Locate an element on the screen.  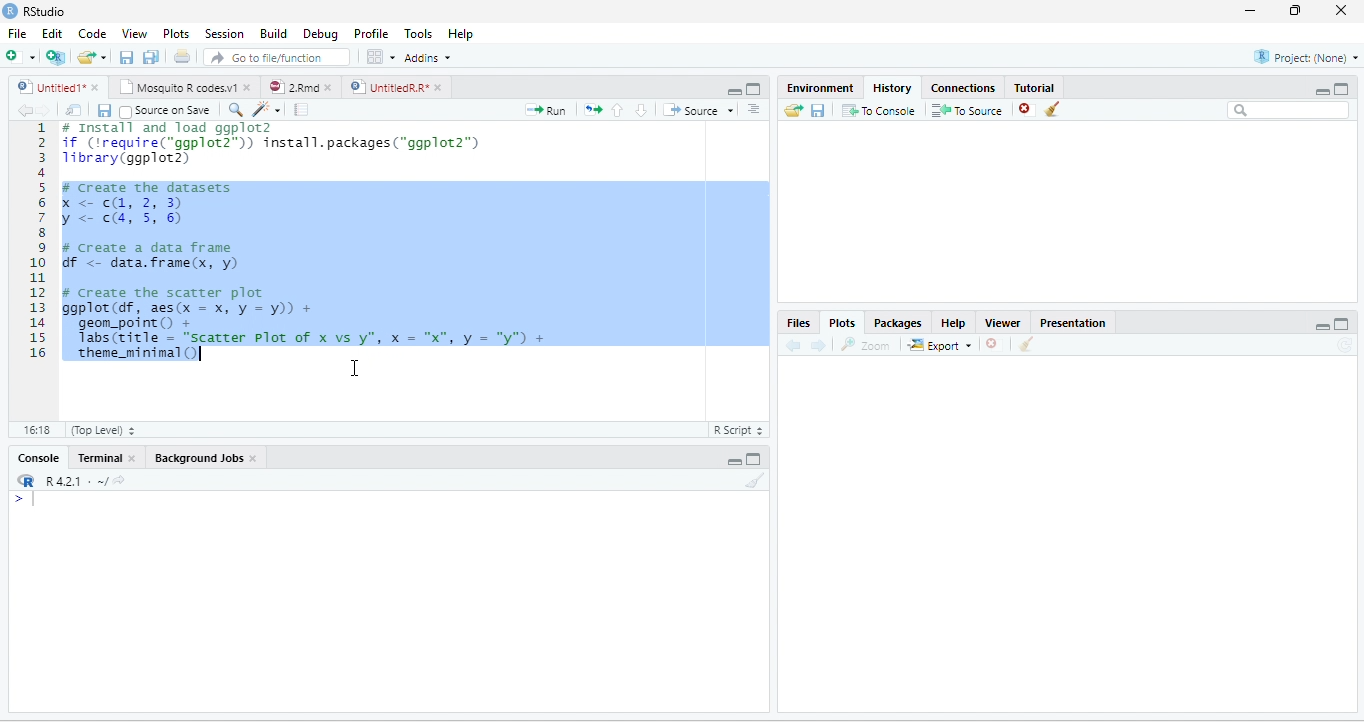
Maximize is located at coordinates (1342, 89).